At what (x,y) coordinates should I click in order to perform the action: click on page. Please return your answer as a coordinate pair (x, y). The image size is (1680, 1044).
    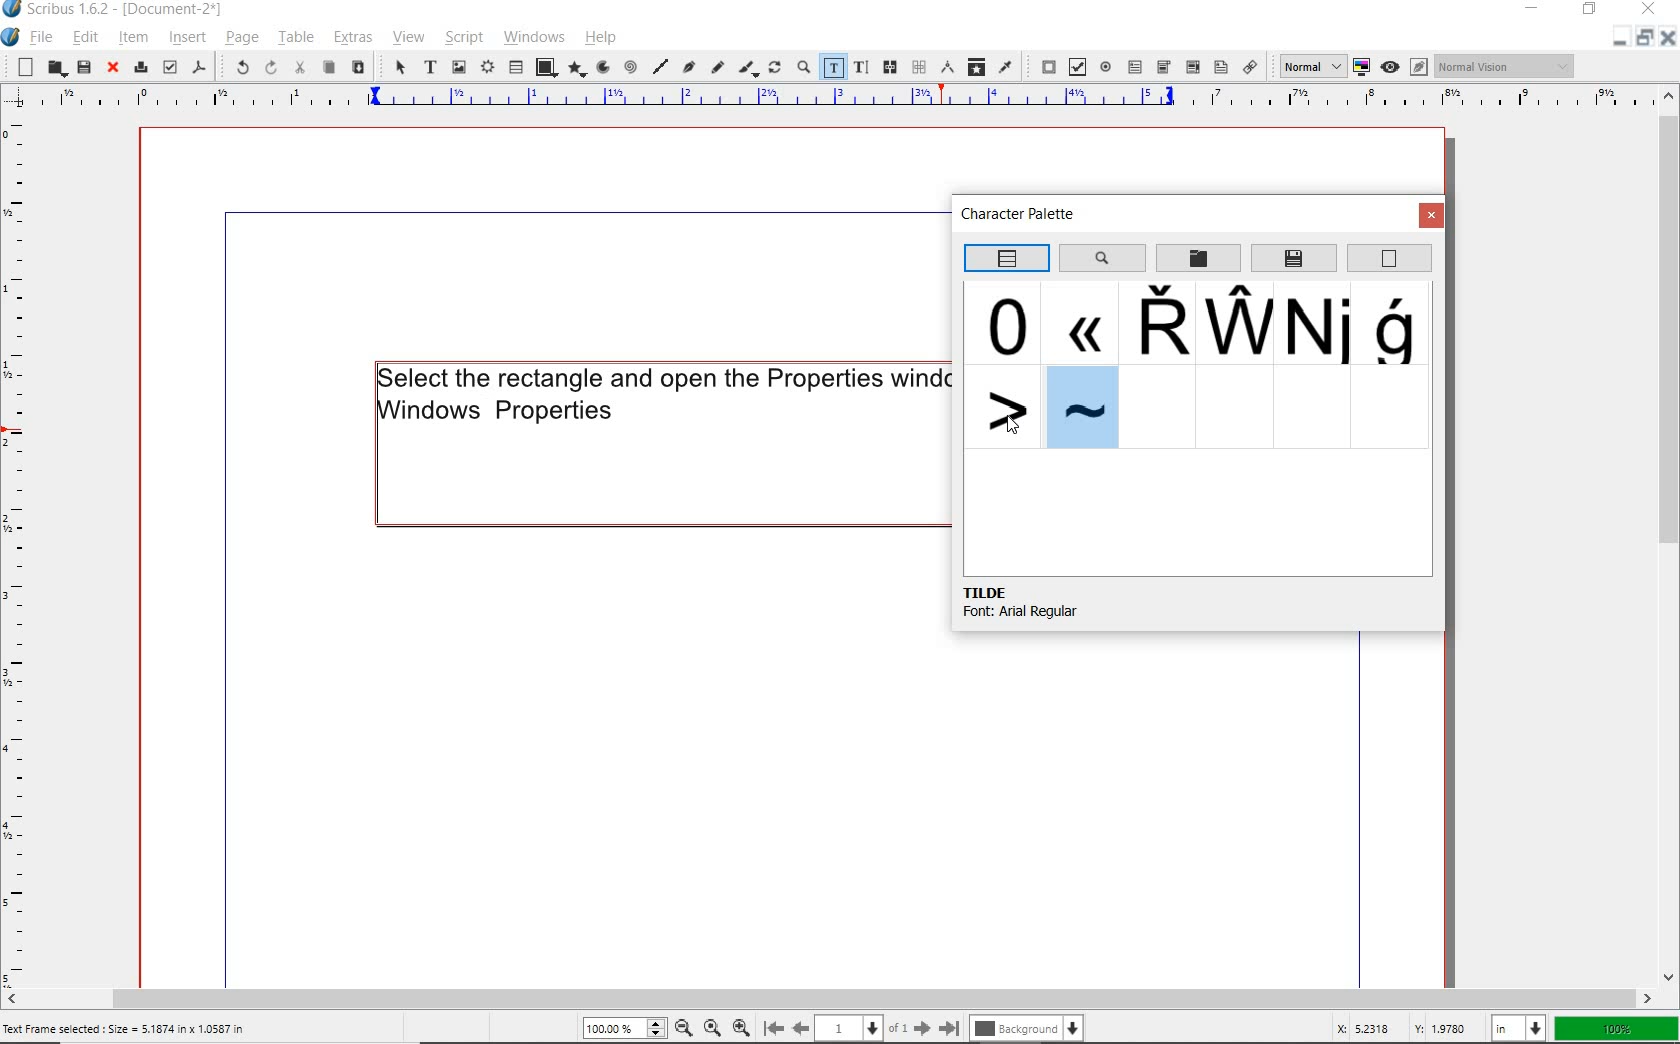
    Looking at the image, I should click on (240, 37).